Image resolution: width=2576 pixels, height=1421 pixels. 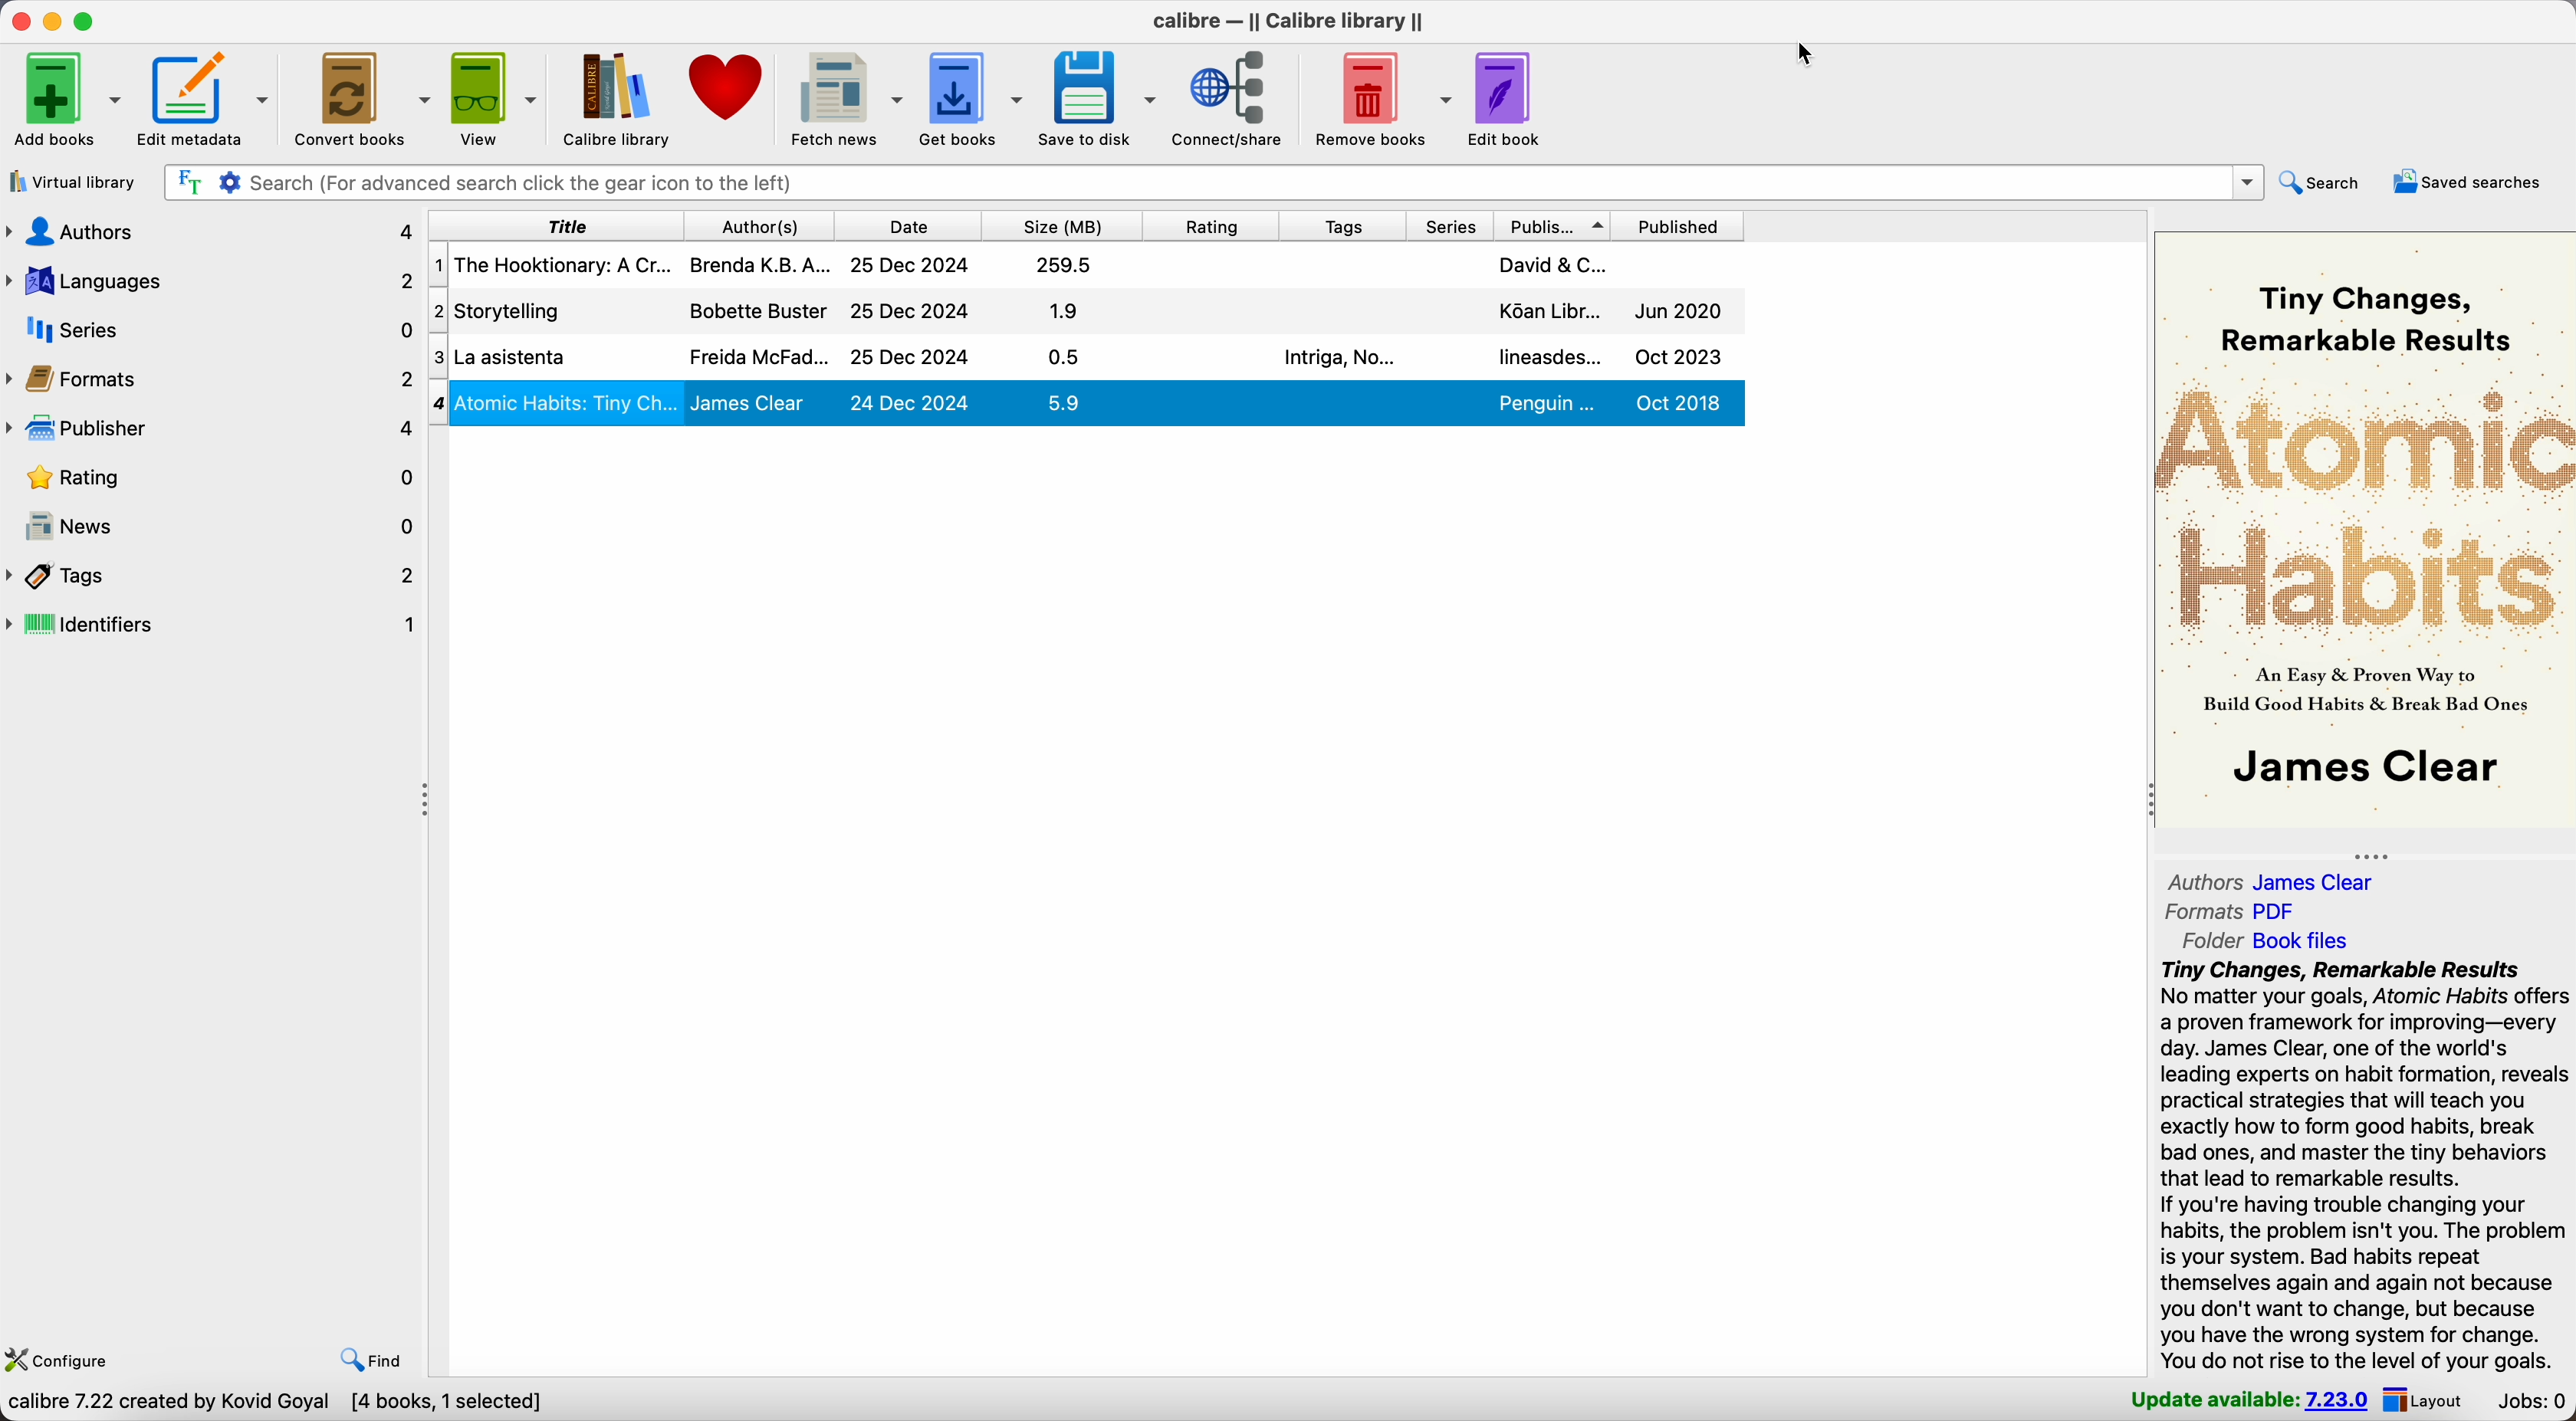 What do you see at coordinates (557, 227) in the screenshot?
I see `title` at bounding box center [557, 227].